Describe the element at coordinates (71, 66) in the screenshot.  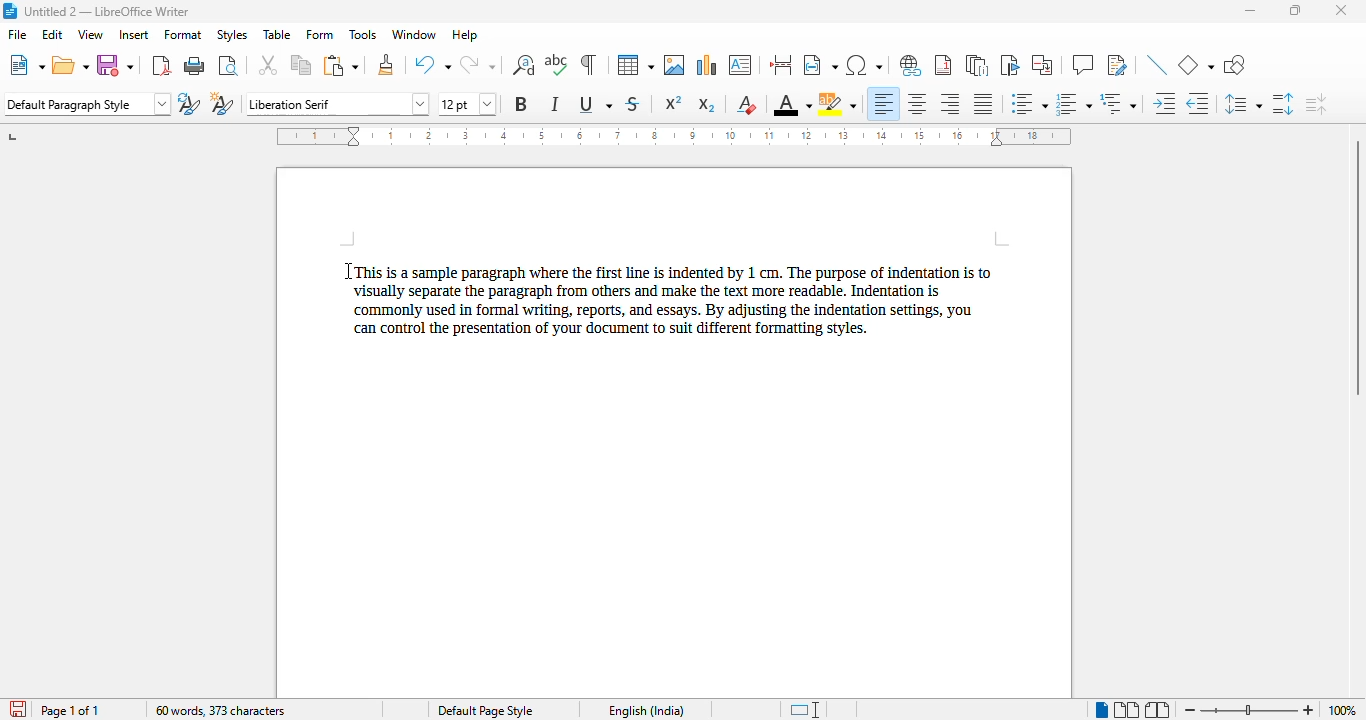
I see `open` at that location.